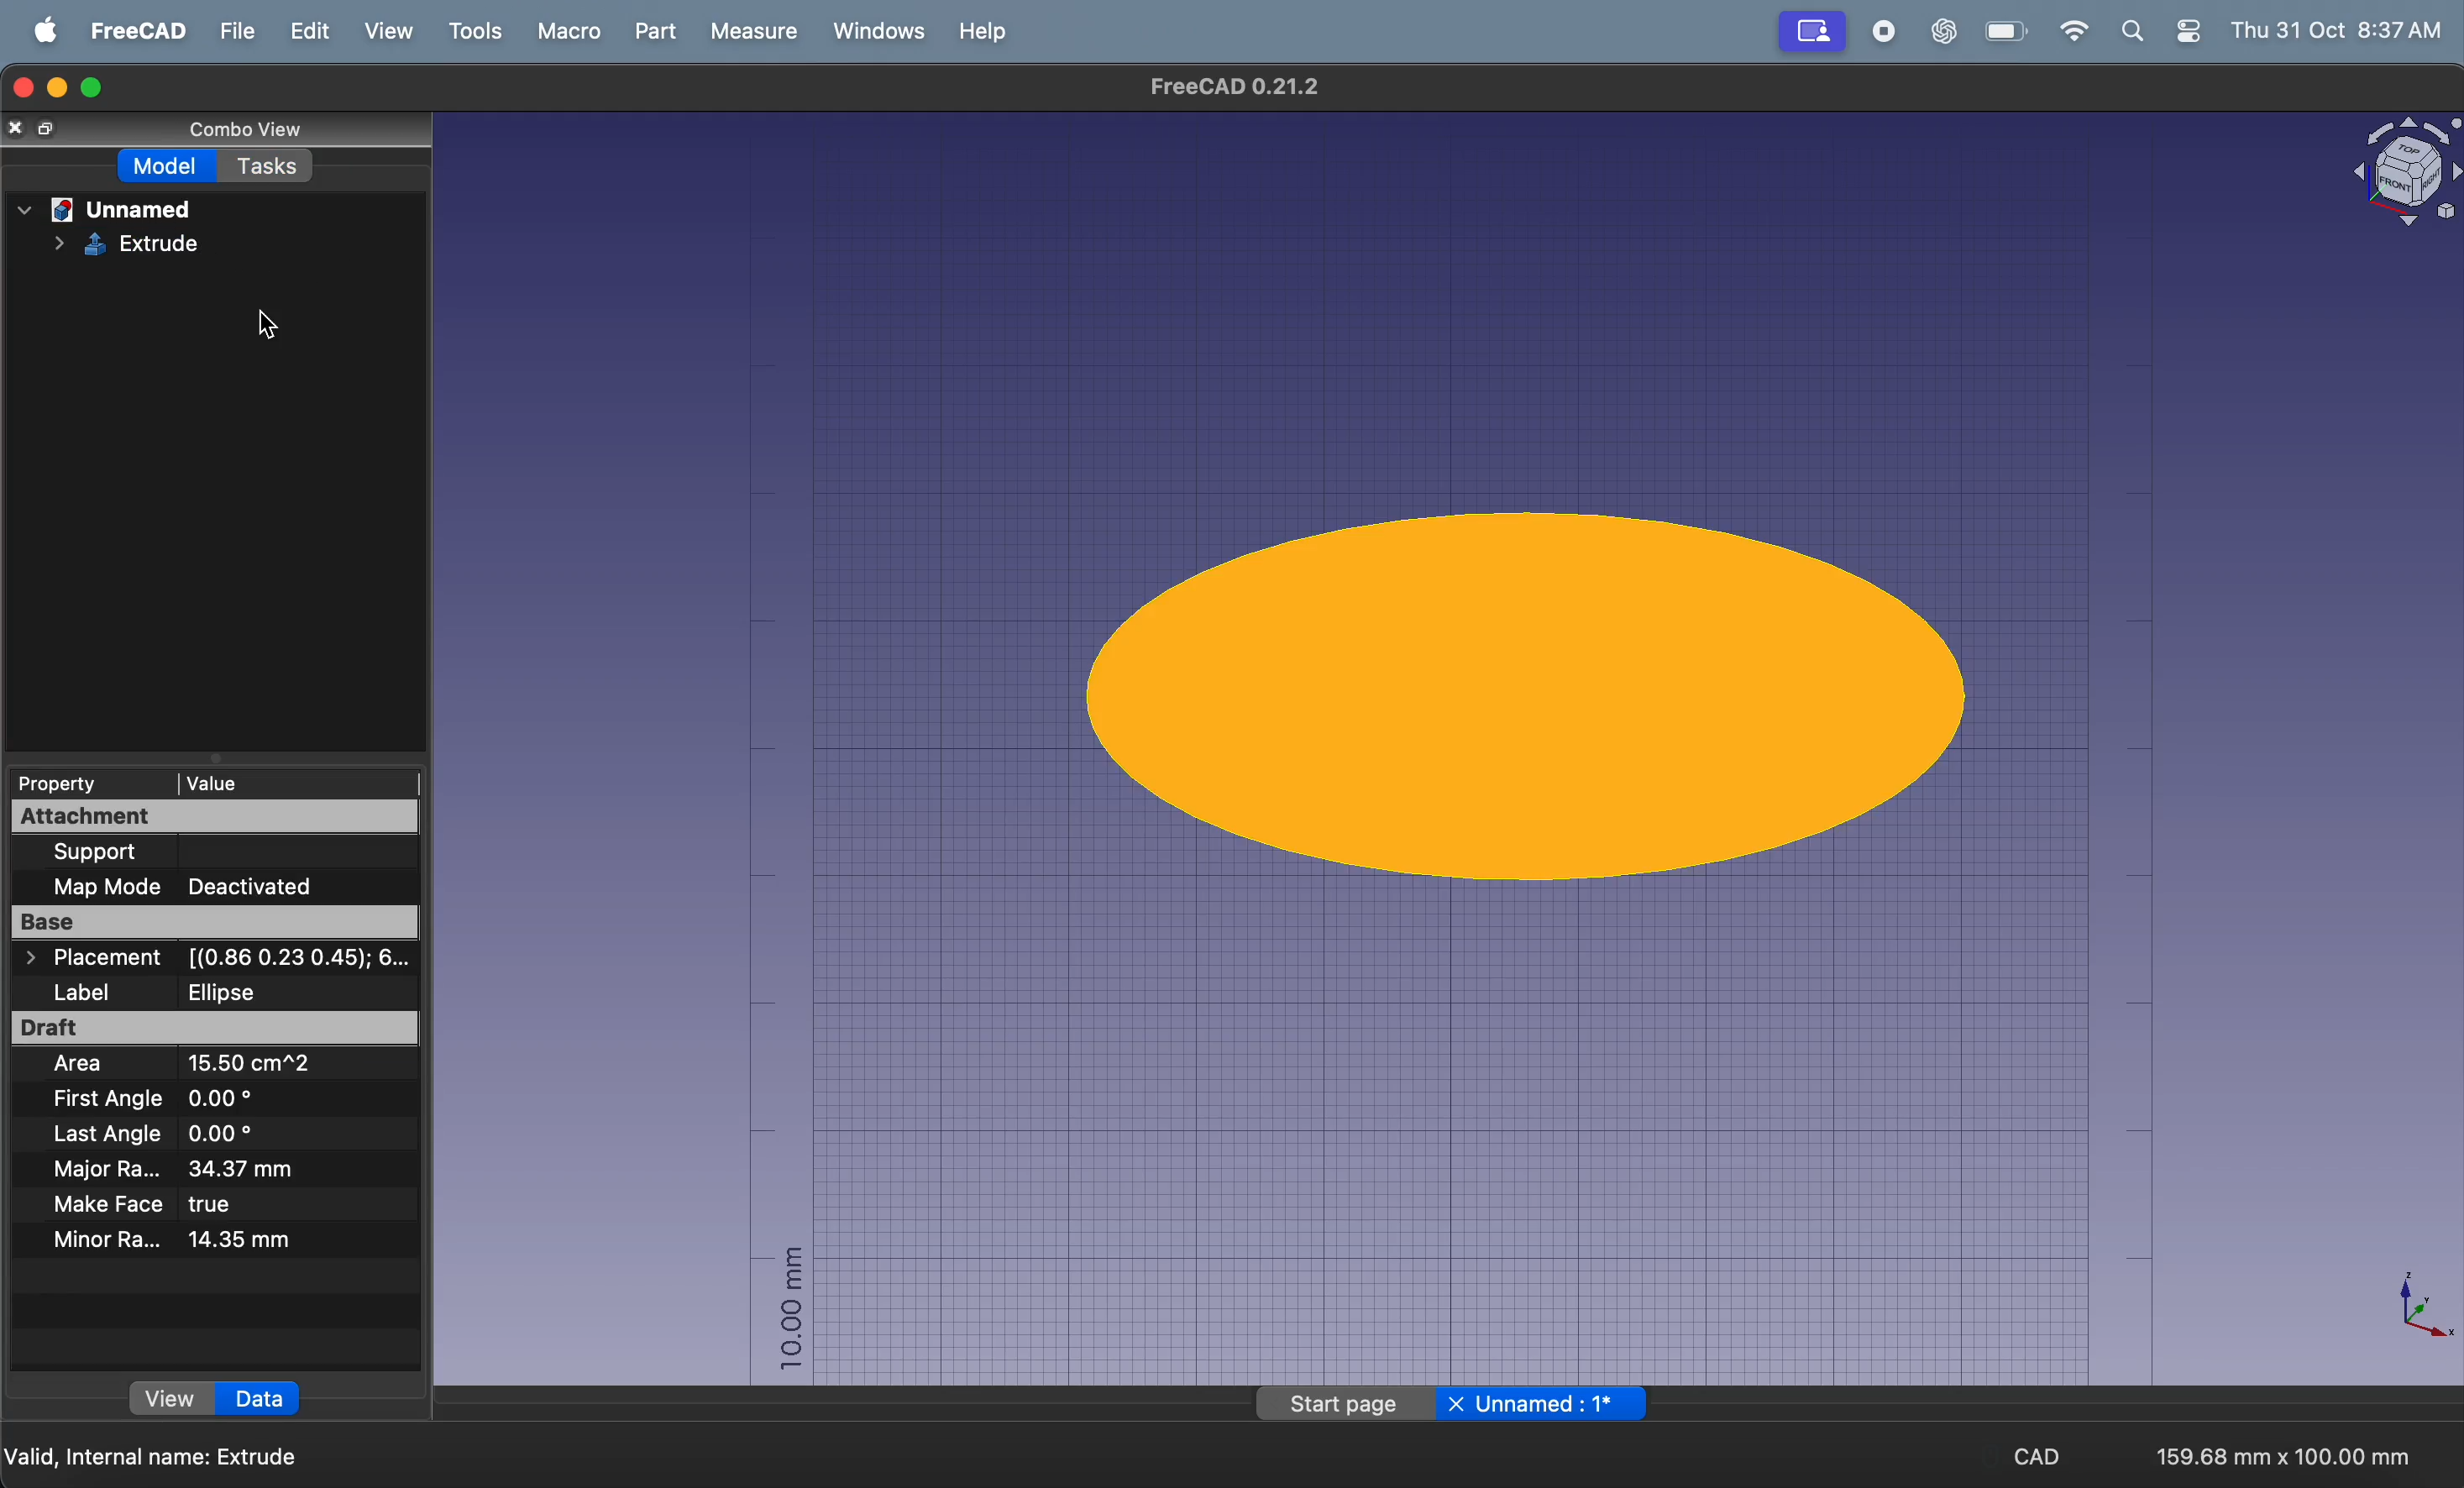 The width and height of the screenshot is (2464, 1488). Describe the element at coordinates (97, 887) in the screenshot. I see `map mode` at that location.